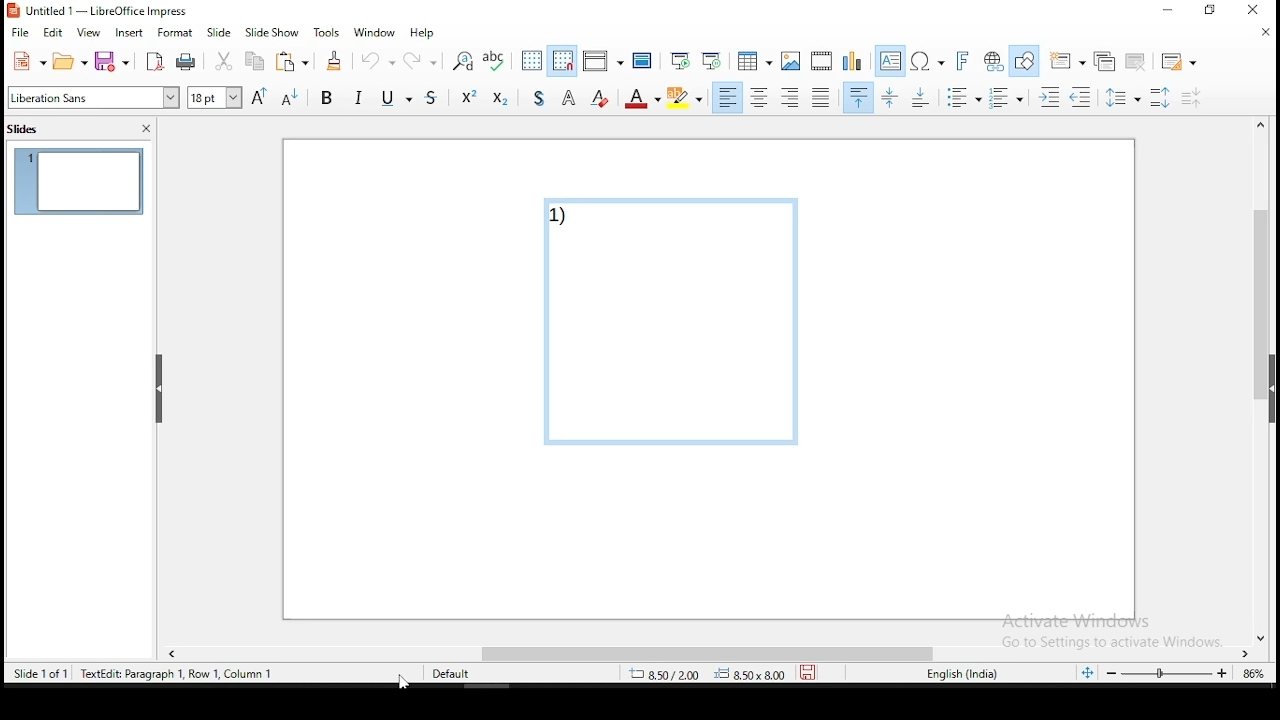 This screenshot has width=1280, height=720. Describe the element at coordinates (26, 130) in the screenshot. I see `slides` at that location.